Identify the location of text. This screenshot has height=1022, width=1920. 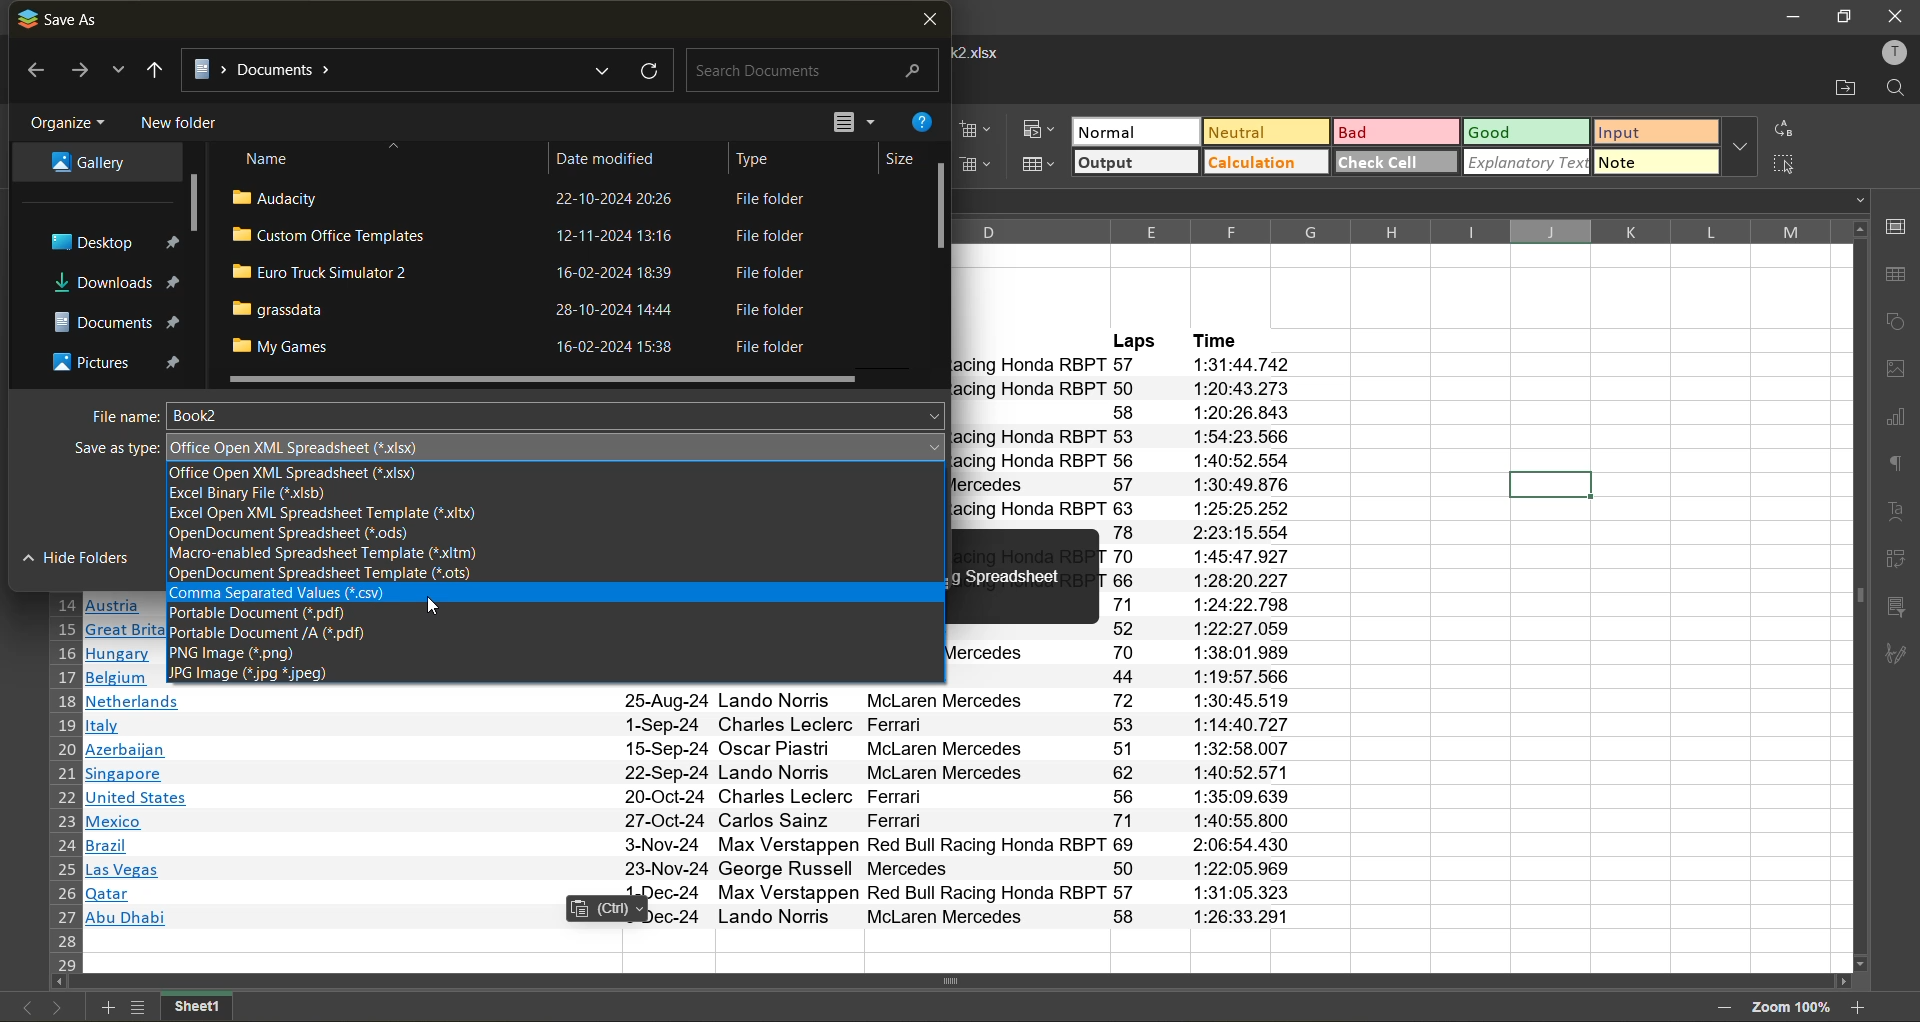
(1896, 512).